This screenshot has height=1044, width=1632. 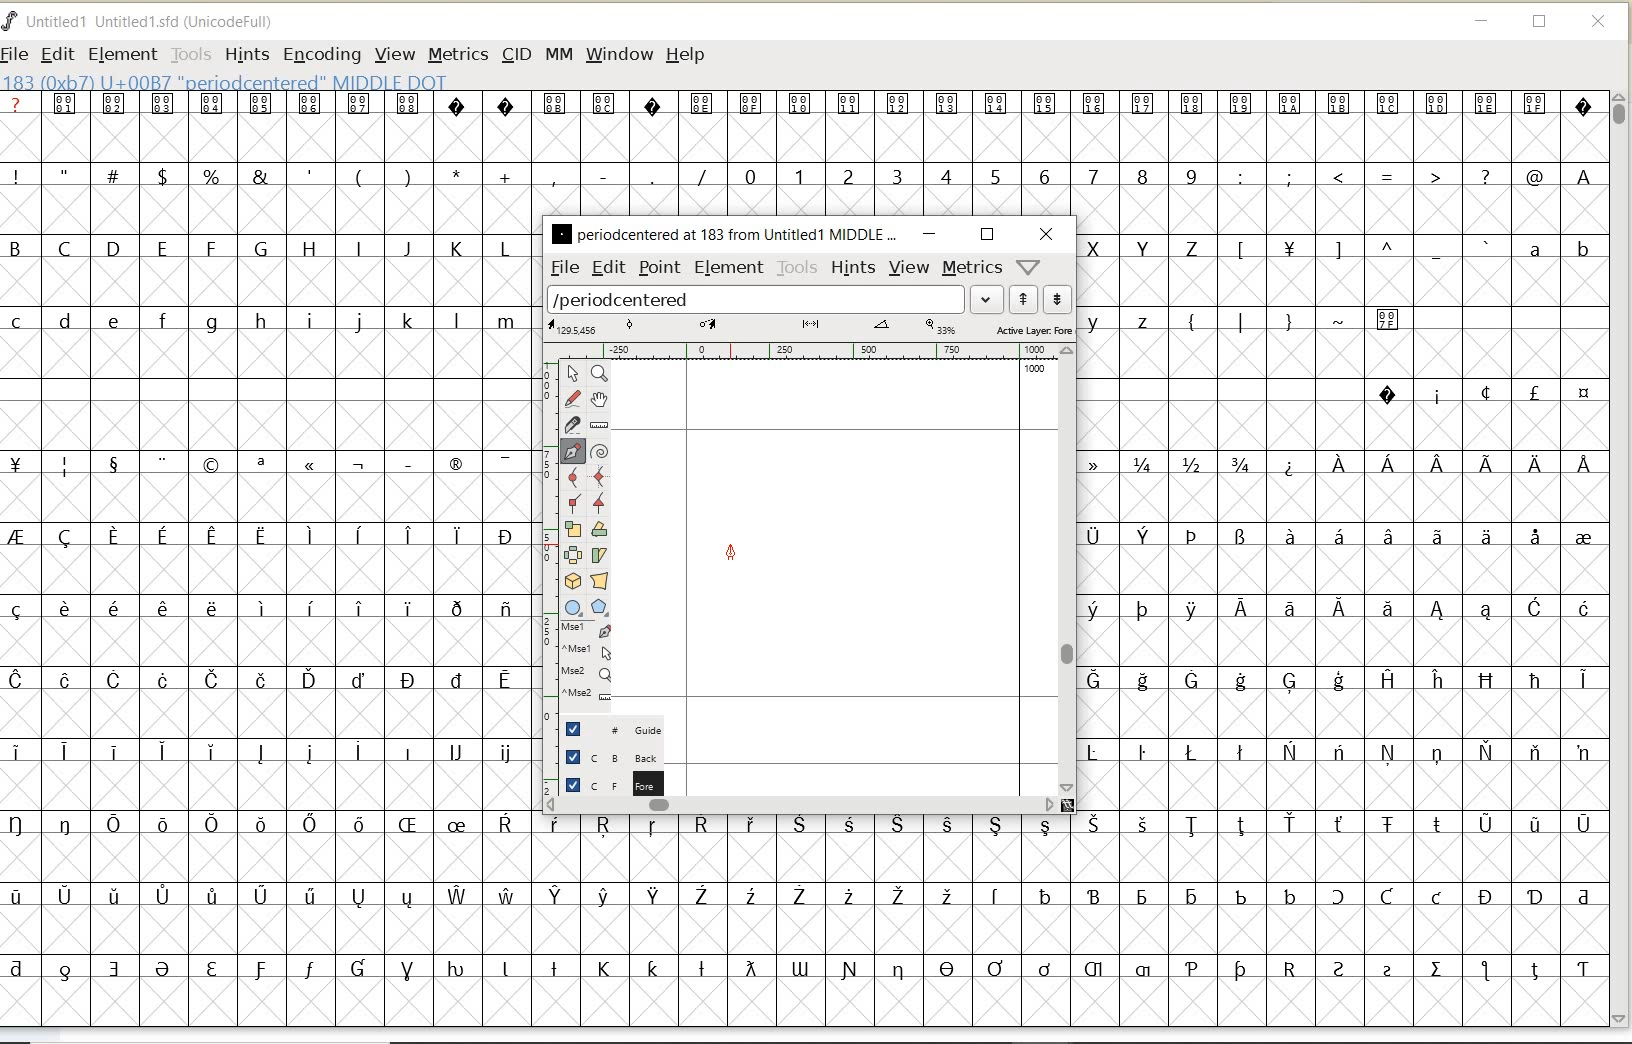 What do you see at coordinates (11, 19) in the screenshot?
I see `FontForge Logo` at bounding box center [11, 19].